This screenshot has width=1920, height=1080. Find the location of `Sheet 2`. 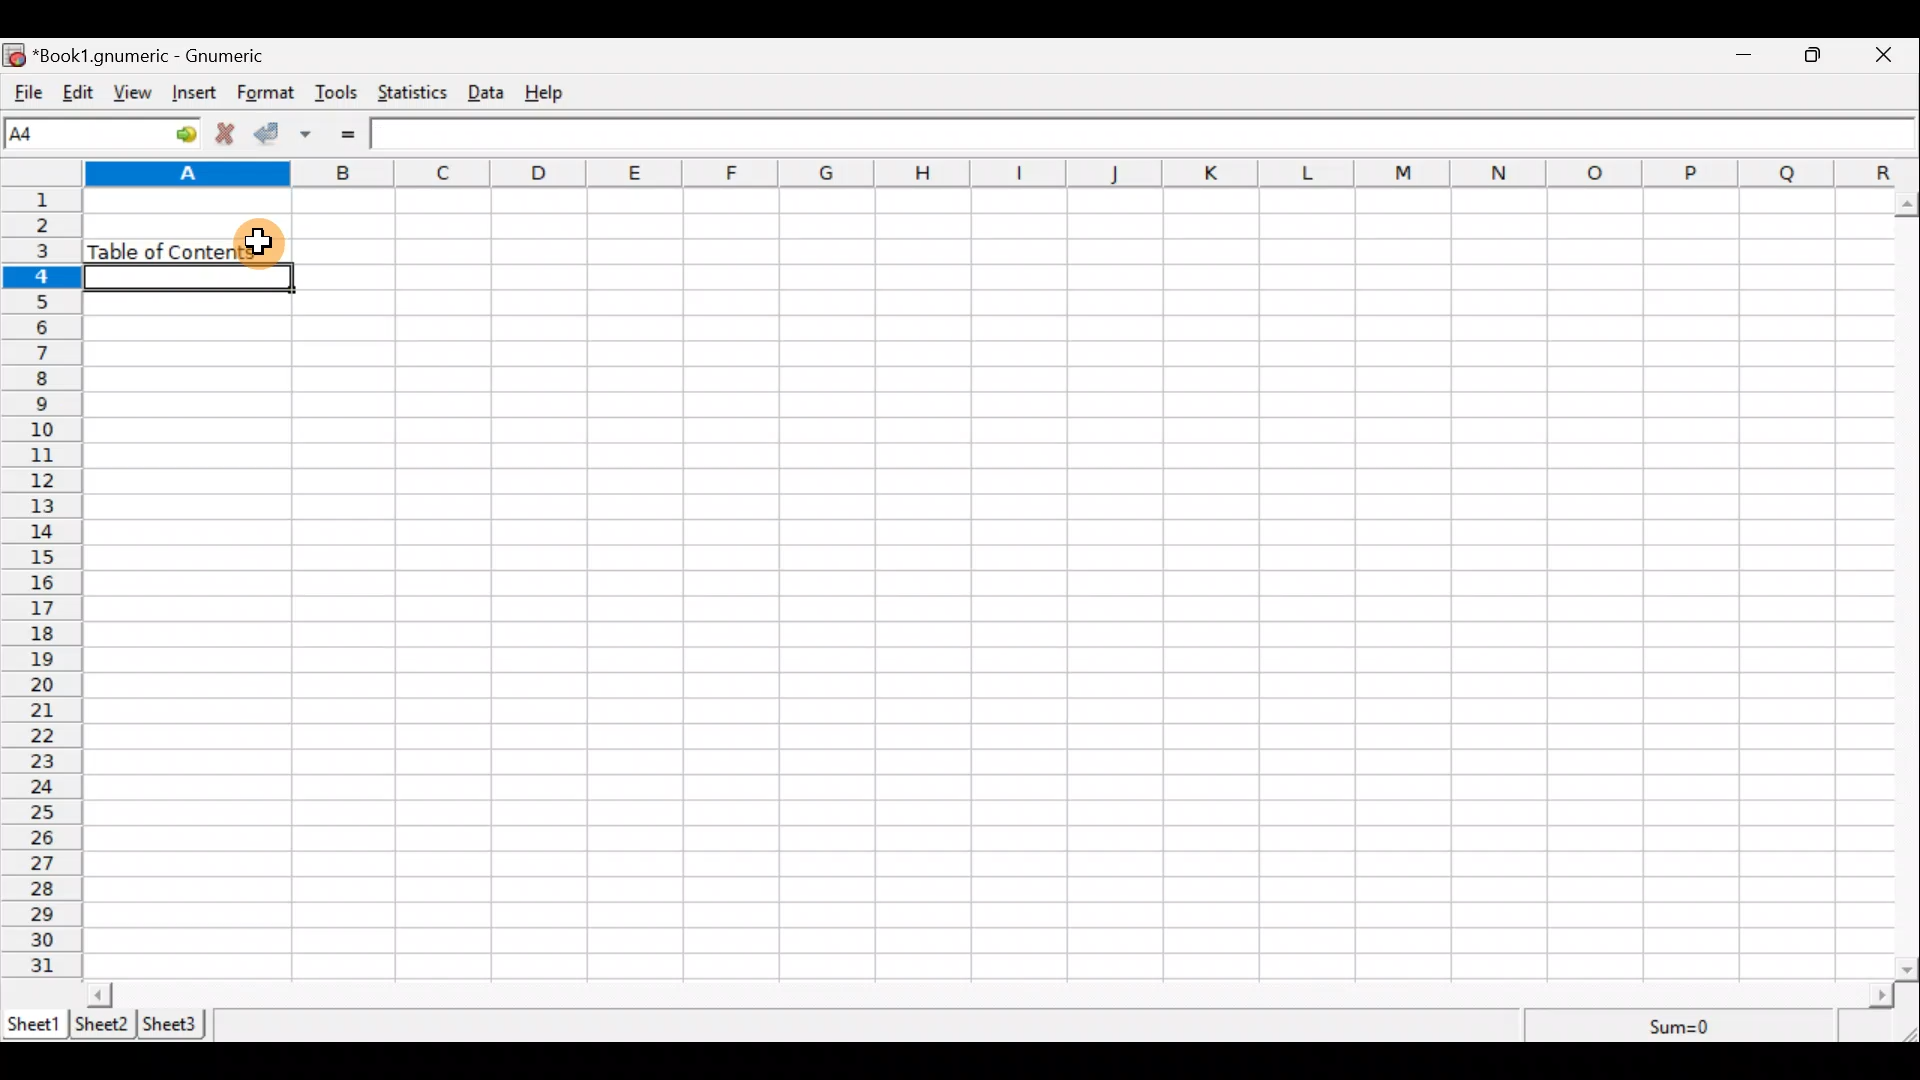

Sheet 2 is located at coordinates (104, 1025).